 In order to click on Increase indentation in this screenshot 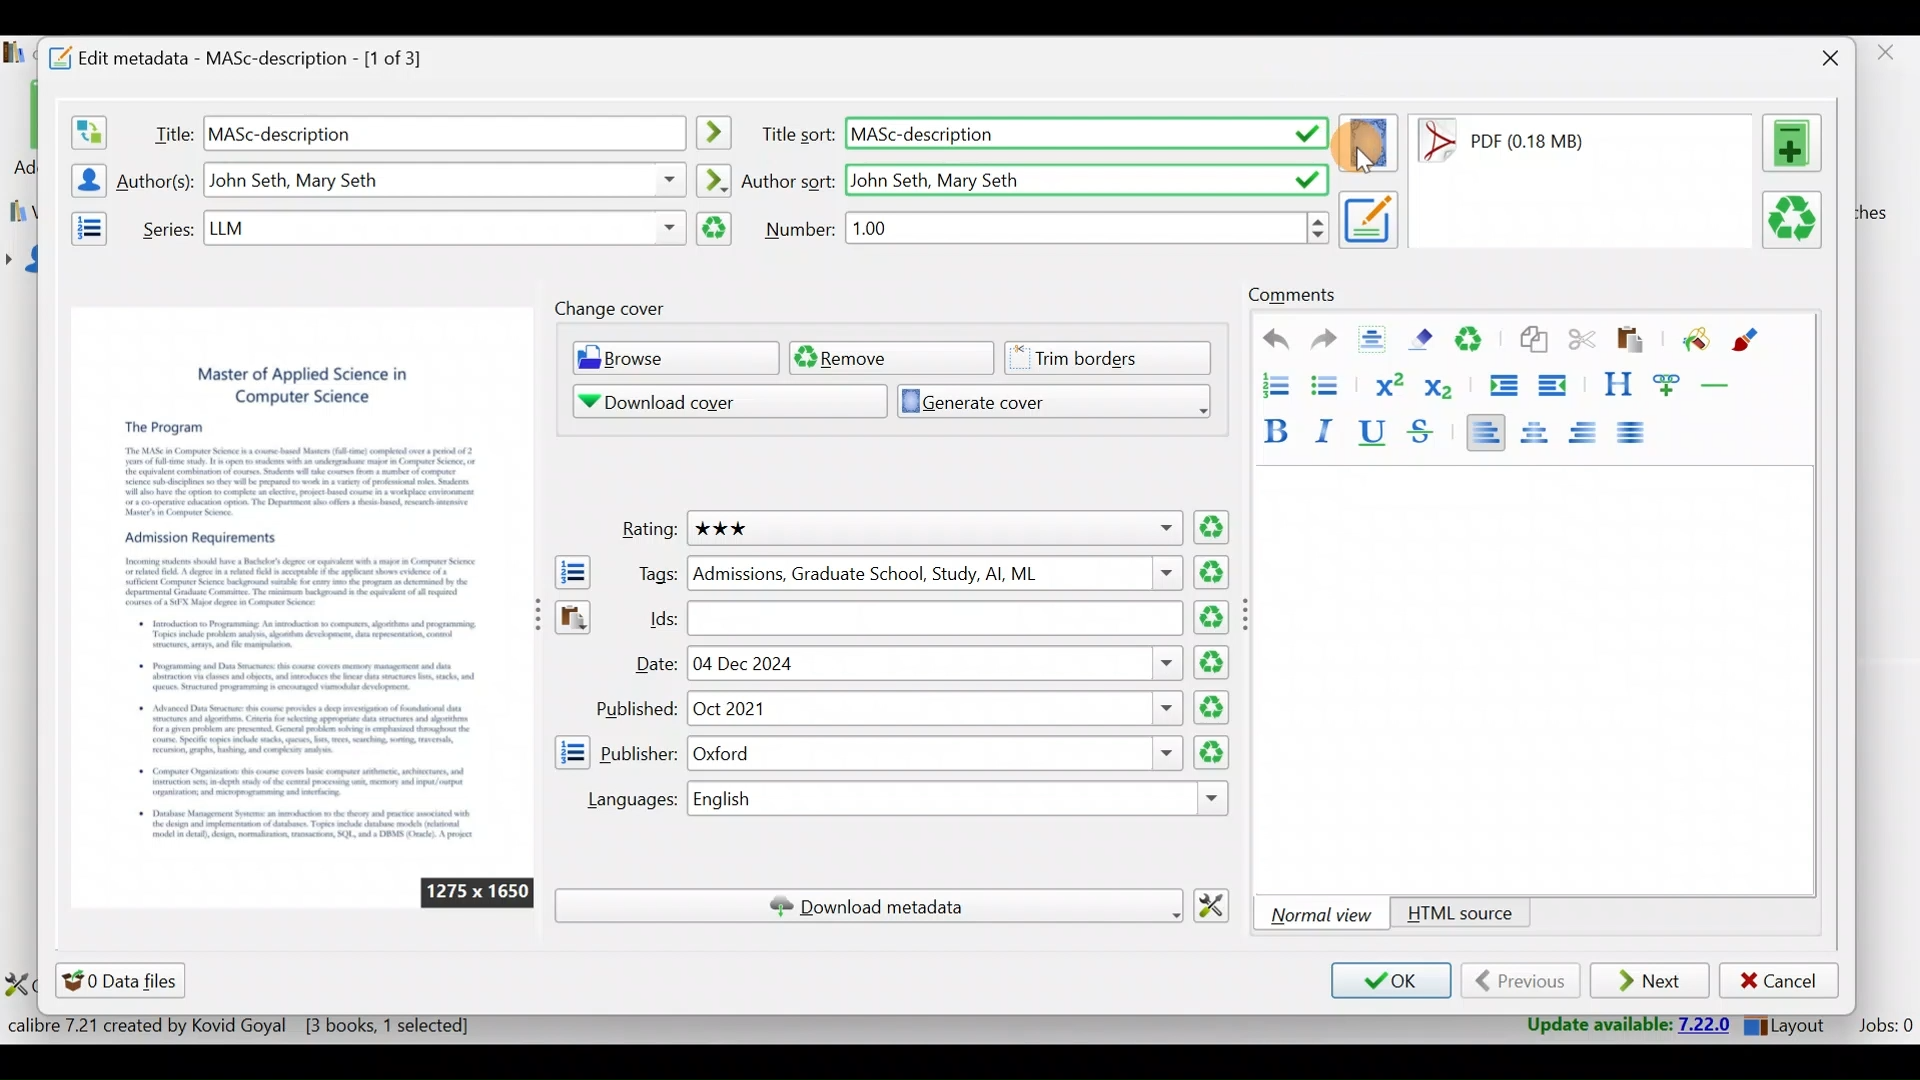, I will do `click(1501, 382)`.